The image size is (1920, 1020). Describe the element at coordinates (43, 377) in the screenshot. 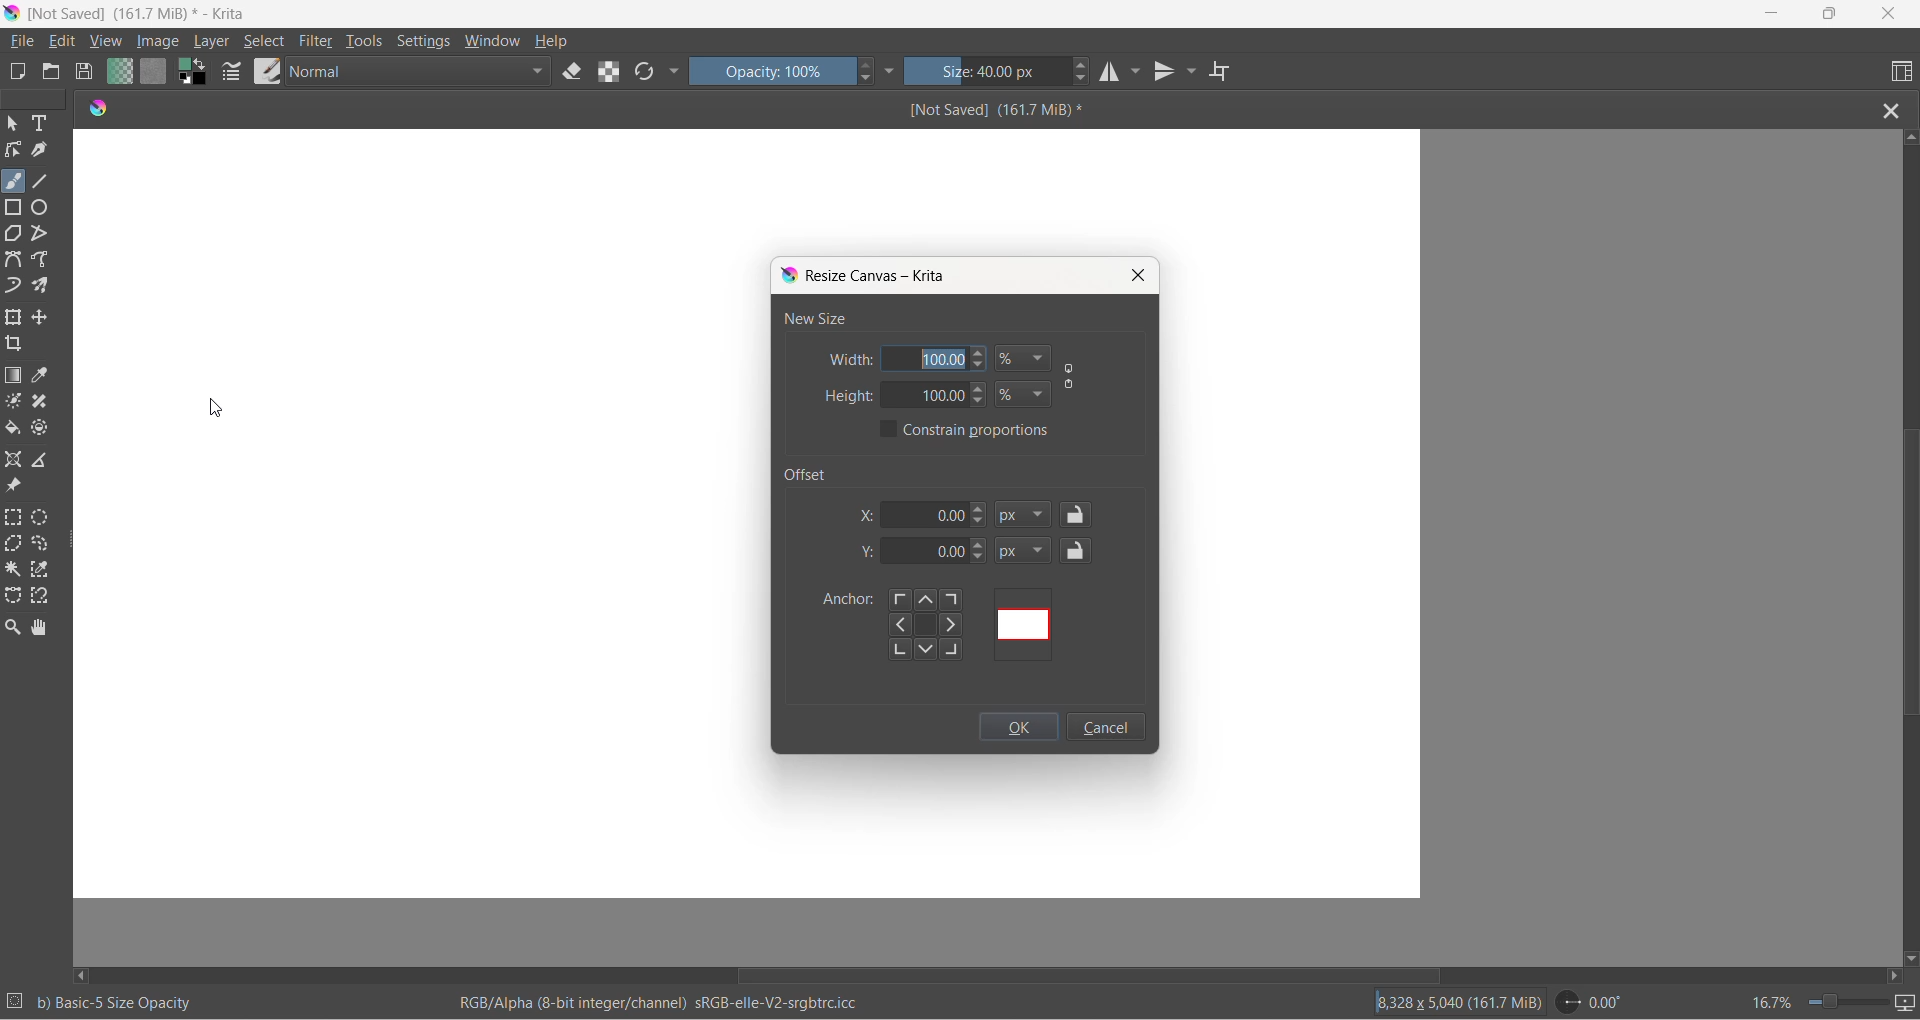

I see `sample a color` at that location.